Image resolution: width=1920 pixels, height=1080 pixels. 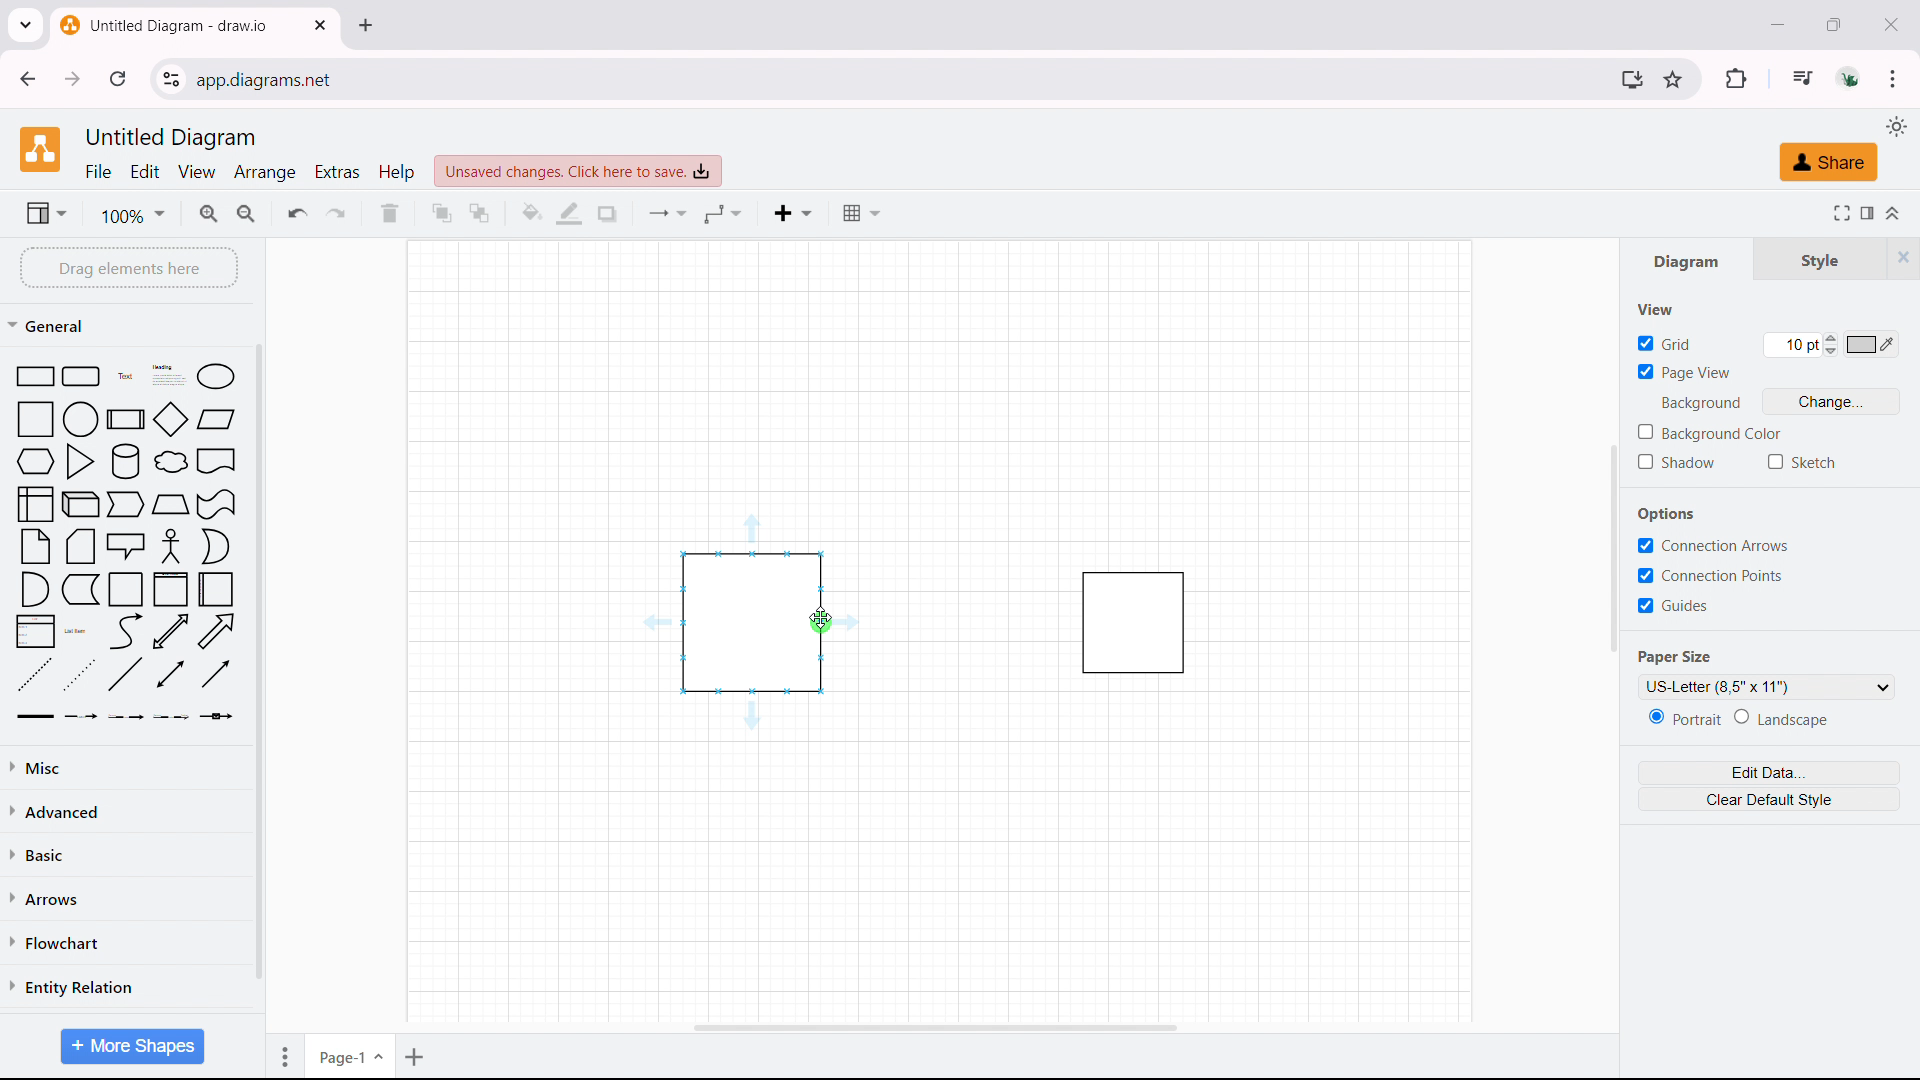 I want to click on waypoints, so click(x=723, y=213).